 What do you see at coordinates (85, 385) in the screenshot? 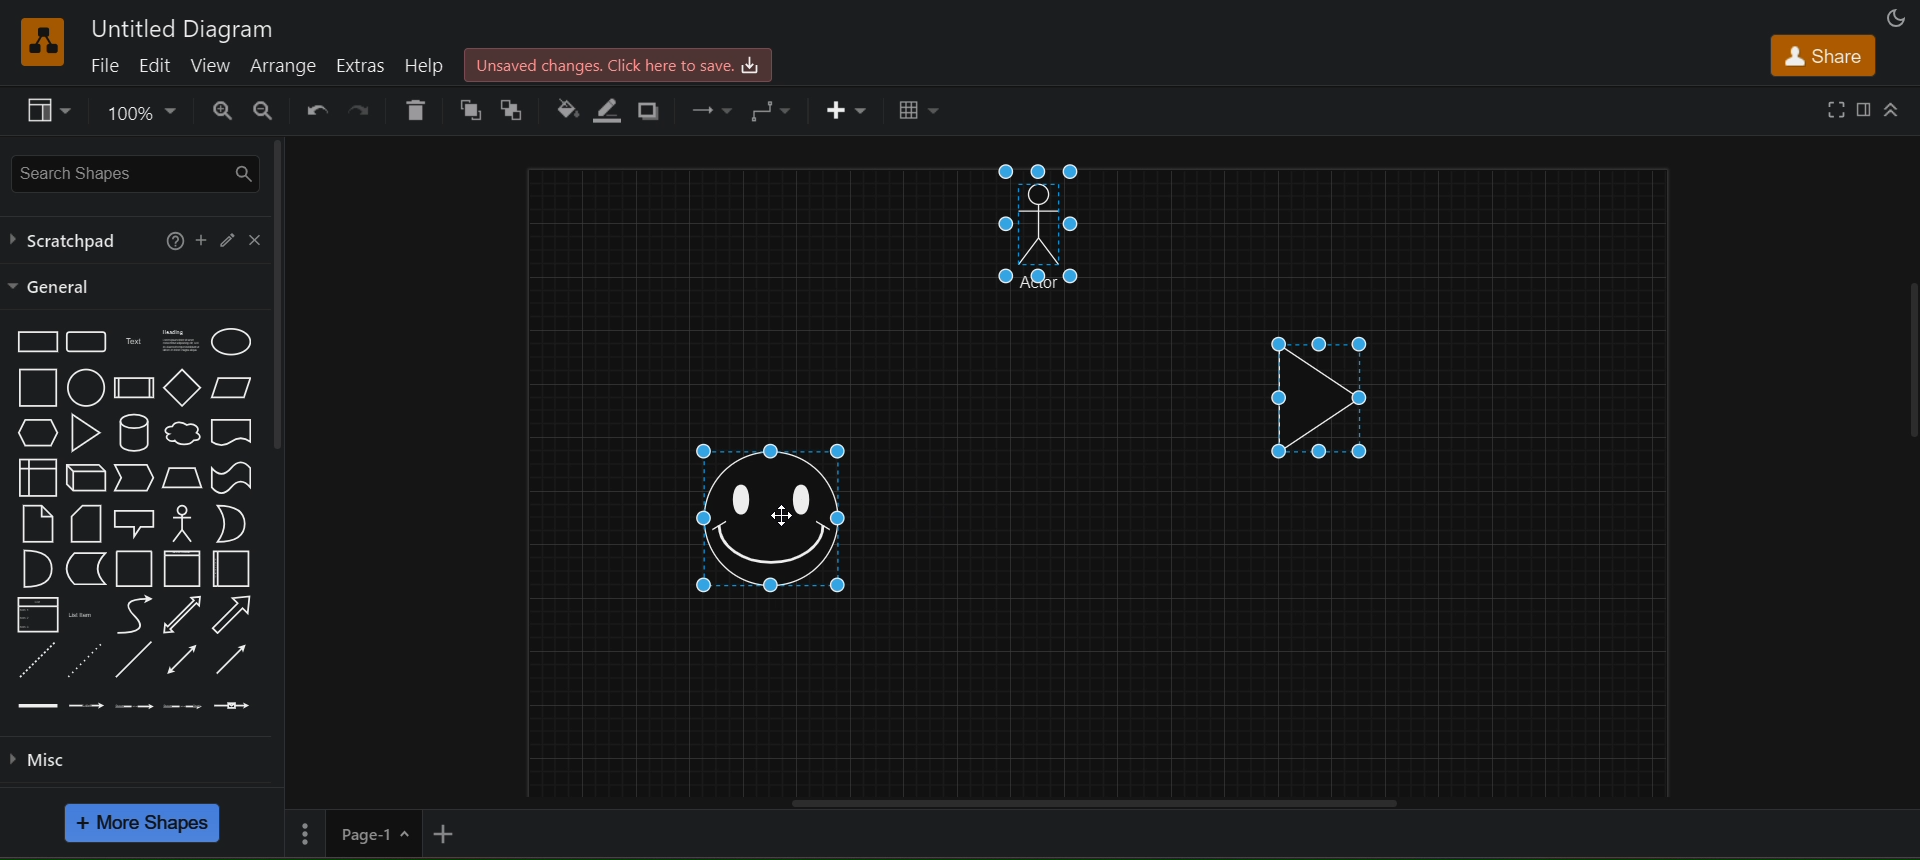
I see `circle` at bounding box center [85, 385].